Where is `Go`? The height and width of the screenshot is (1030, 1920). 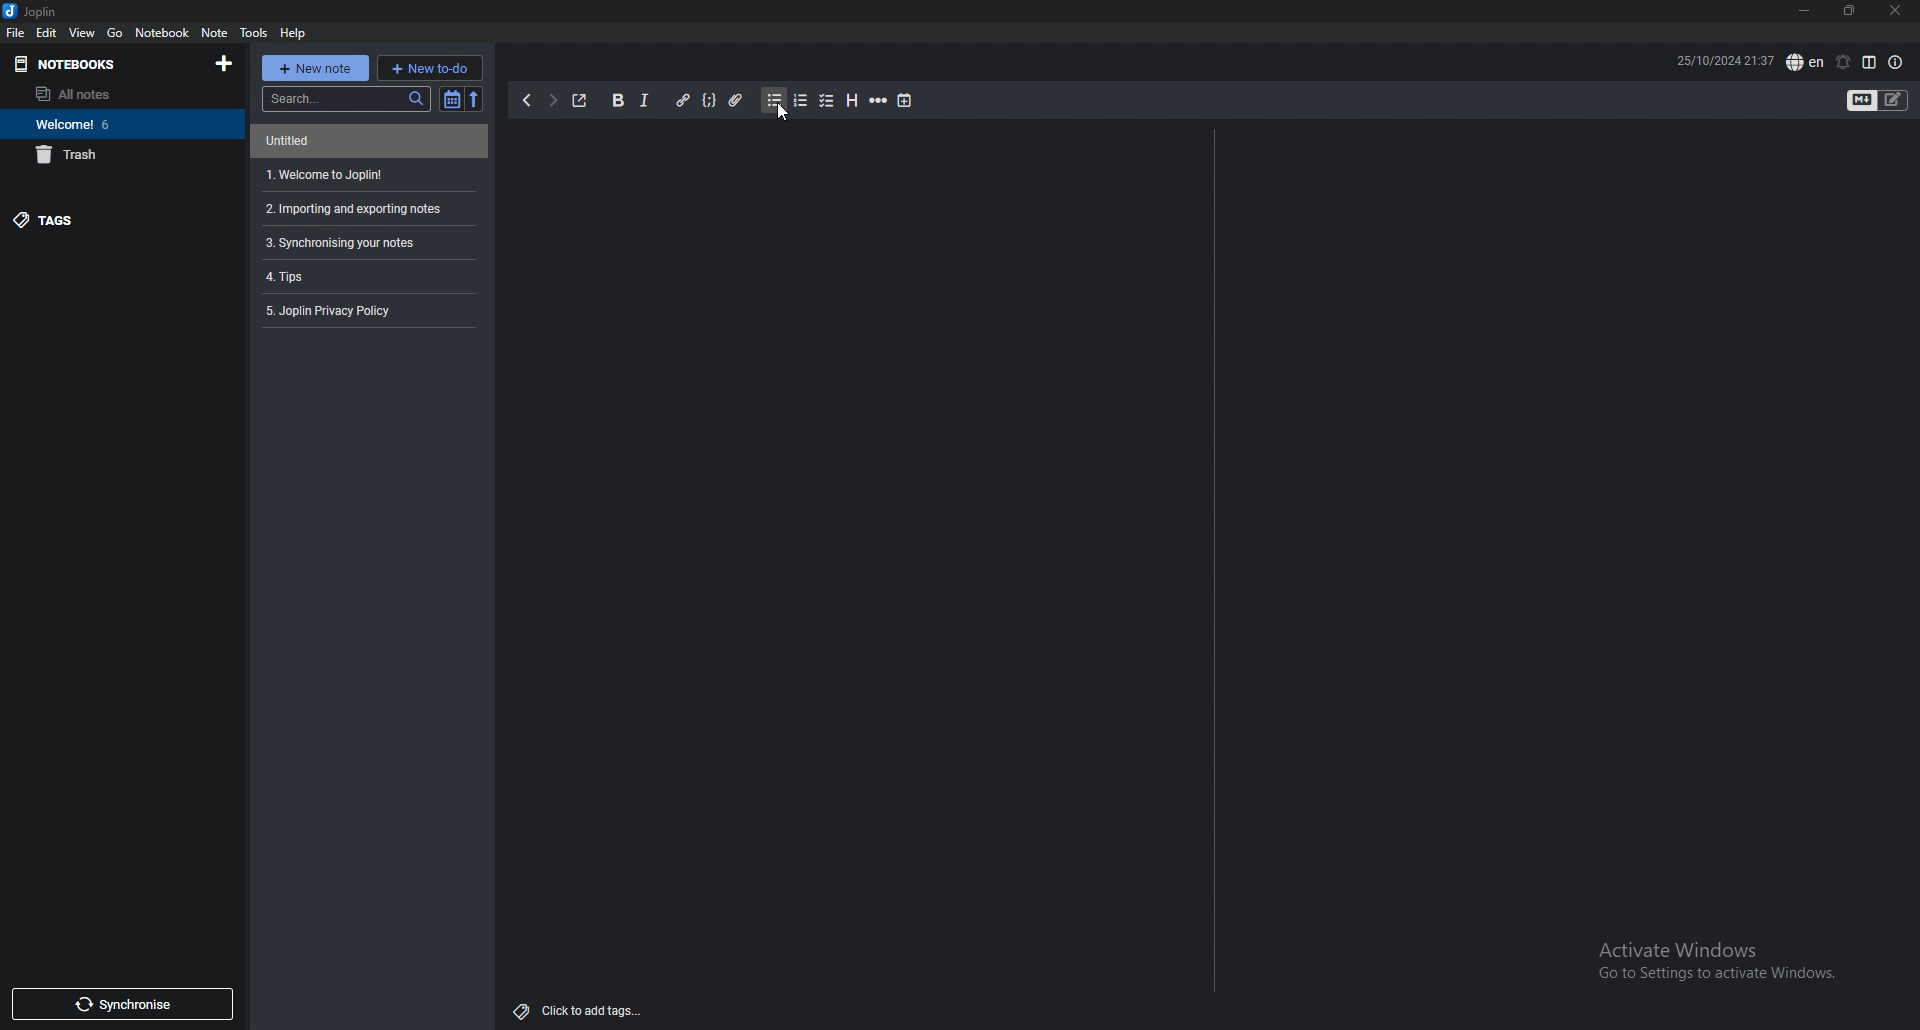
Go is located at coordinates (112, 32).